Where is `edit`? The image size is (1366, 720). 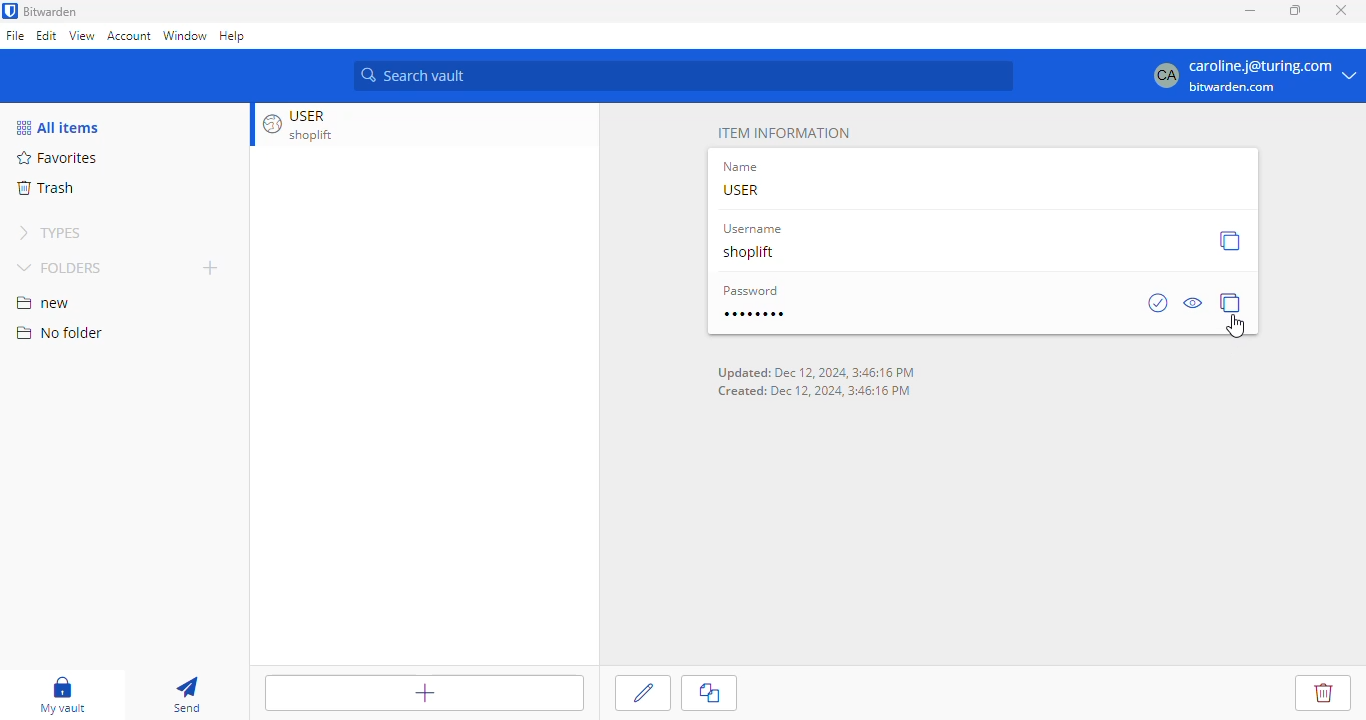 edit is located at coordinates (645, 690).